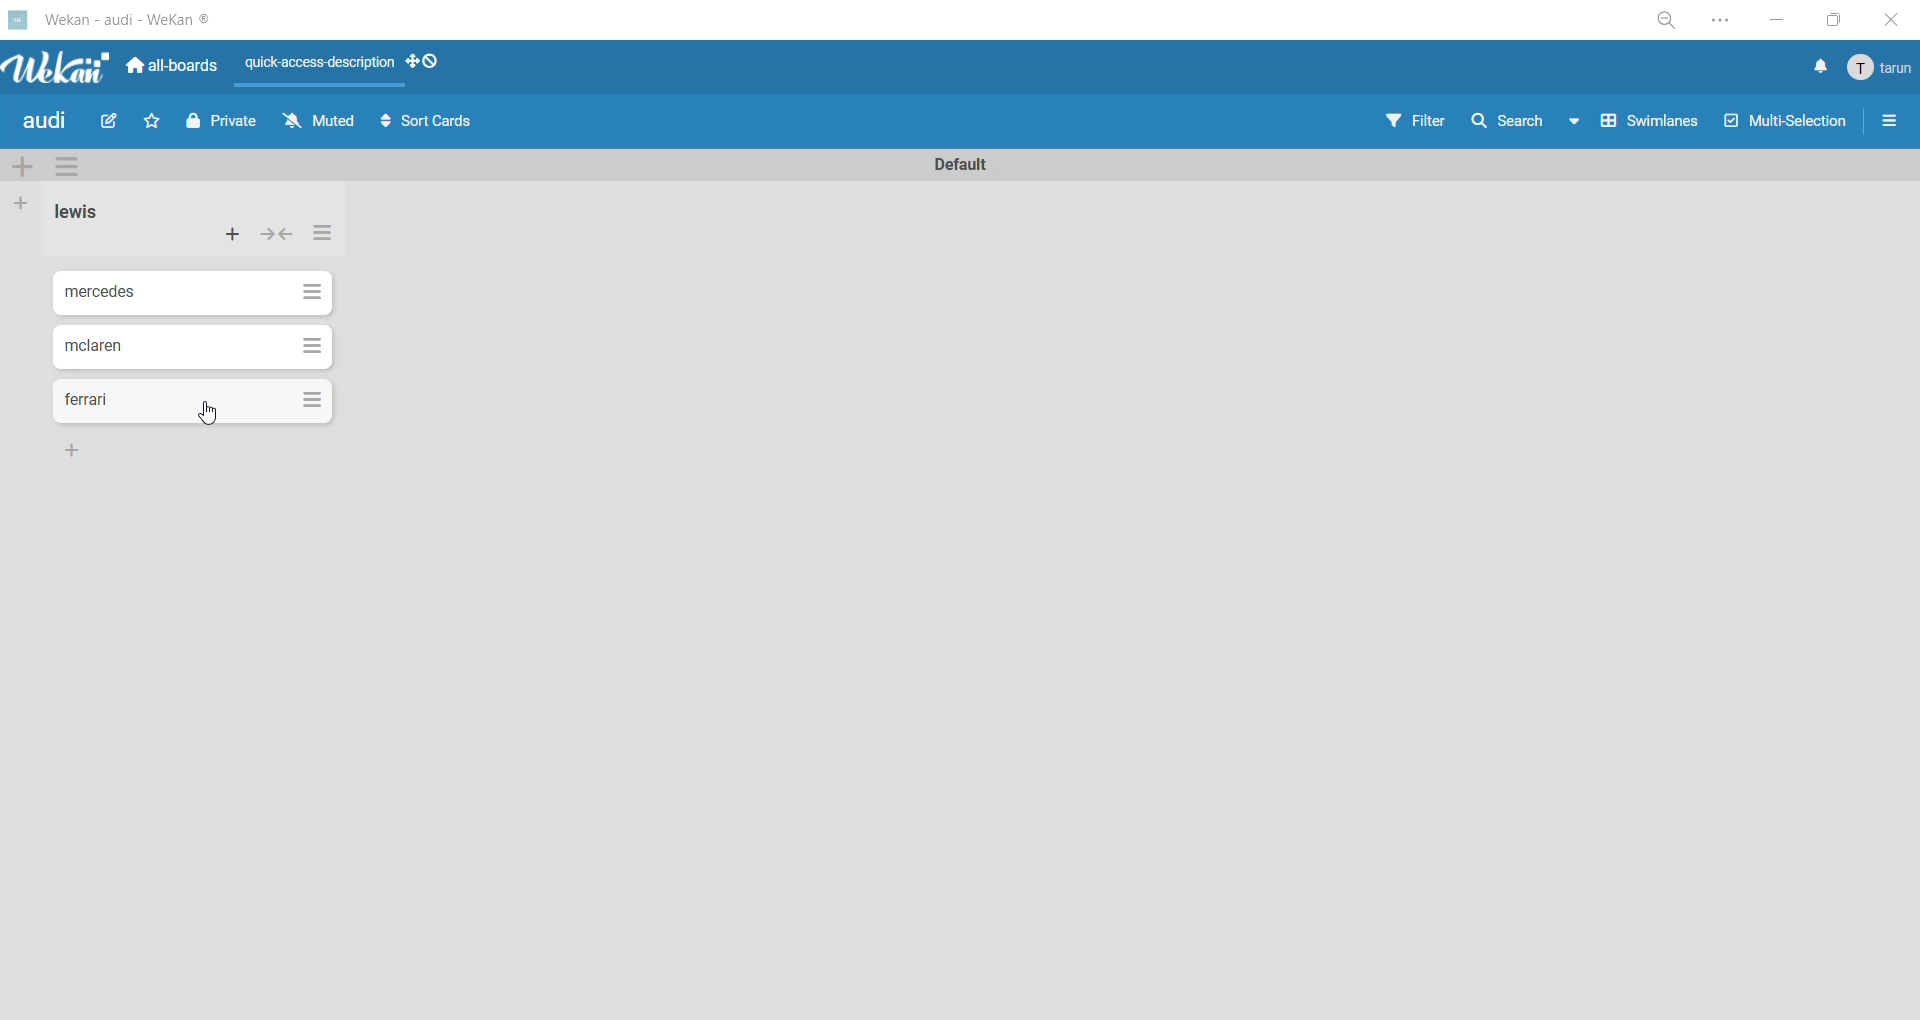  Describe the element at coordinates (1731, 20) in the screenshot. I see `settings` at that location.